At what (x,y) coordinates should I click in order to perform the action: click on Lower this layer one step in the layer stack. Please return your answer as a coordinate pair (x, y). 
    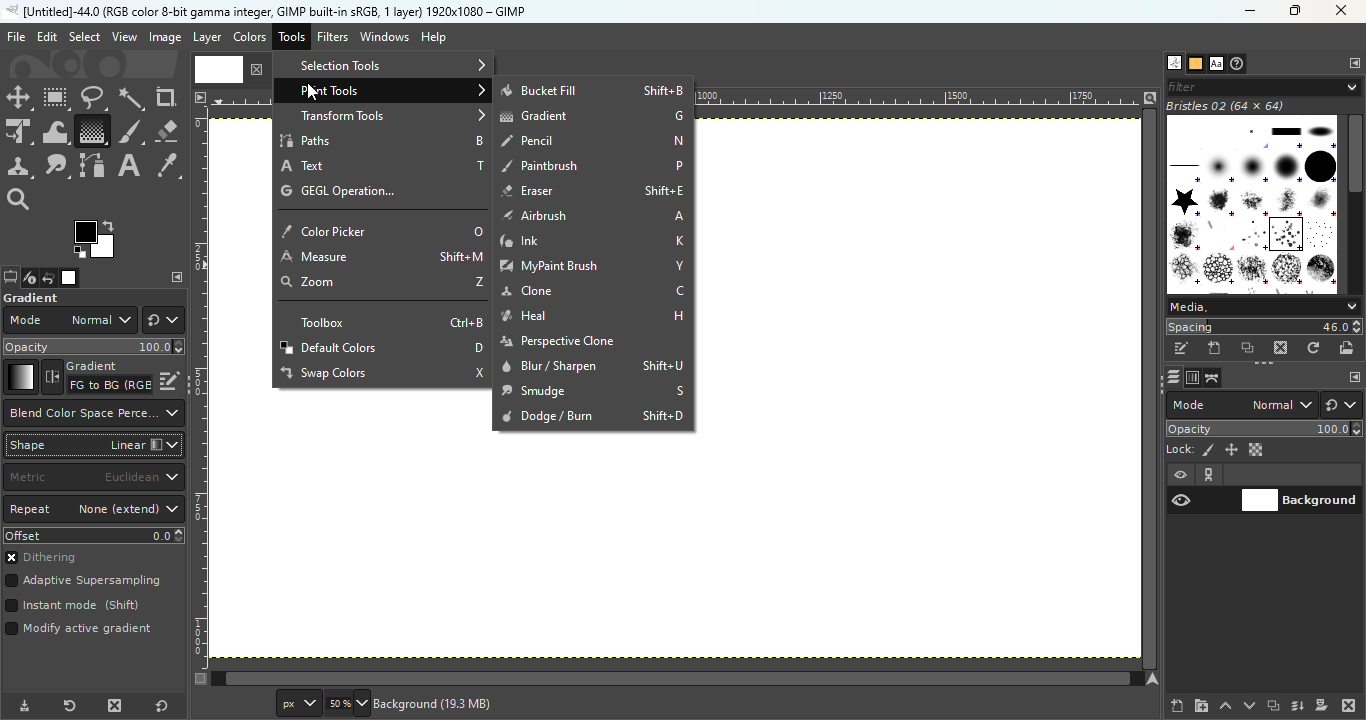
    Looking at the image, I should click on (1249, 706).